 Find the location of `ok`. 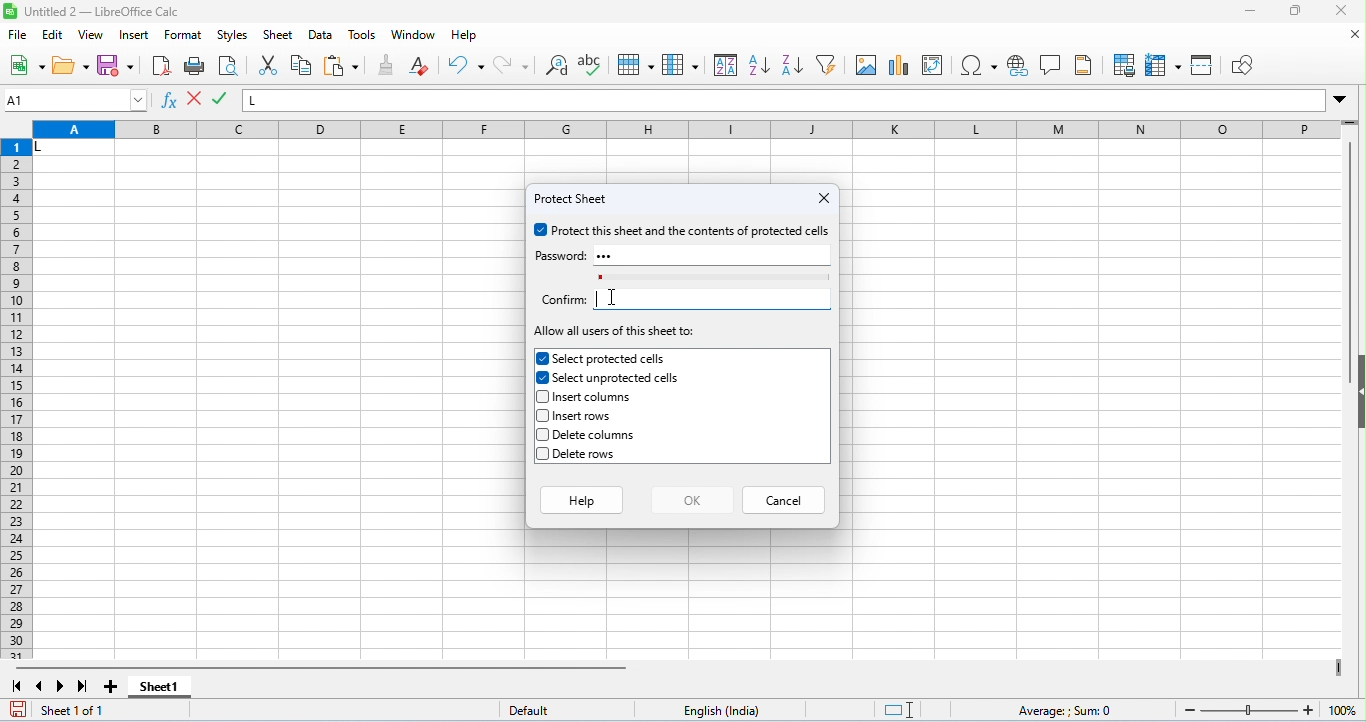

ok is located at coordinates (692, 498).